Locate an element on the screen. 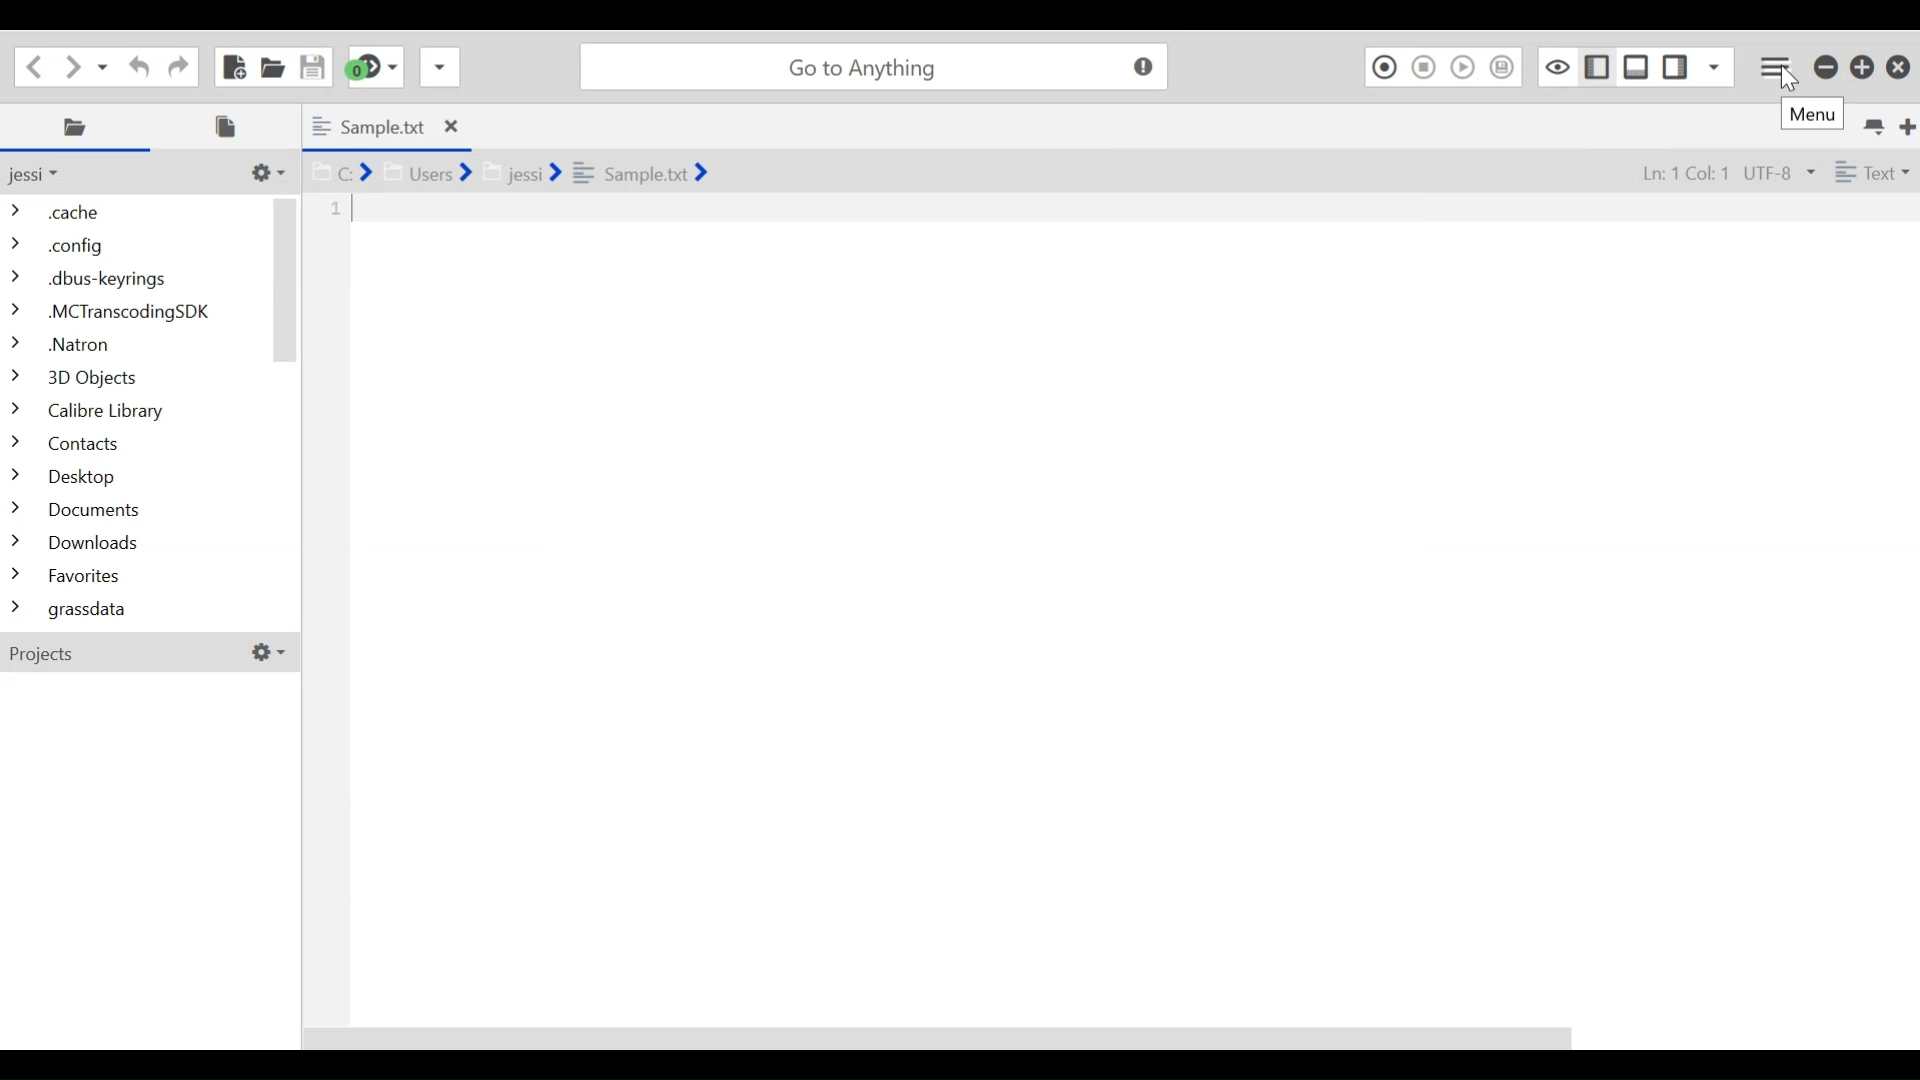 The height and width of the screenshot is (1080, 1920). Redo is located at coordinates (175, 64).